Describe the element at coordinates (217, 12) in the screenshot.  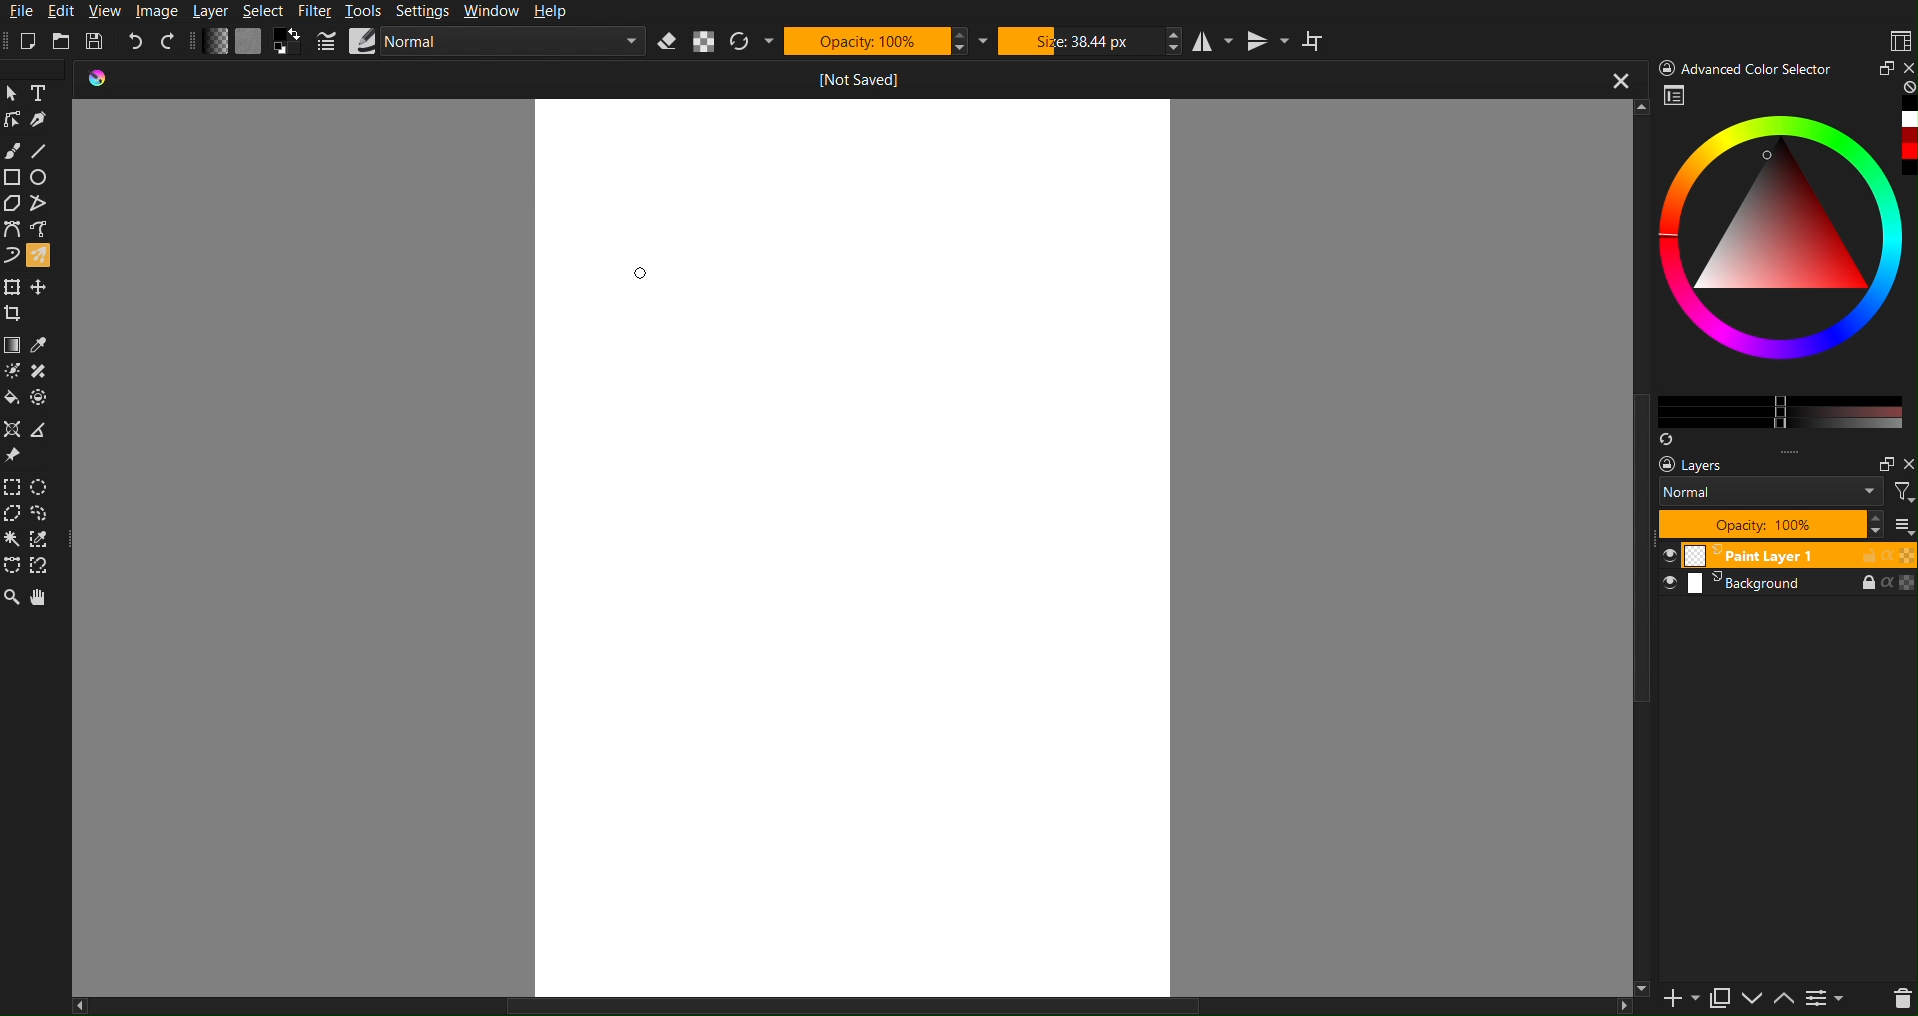
I see `Layer` at that location.